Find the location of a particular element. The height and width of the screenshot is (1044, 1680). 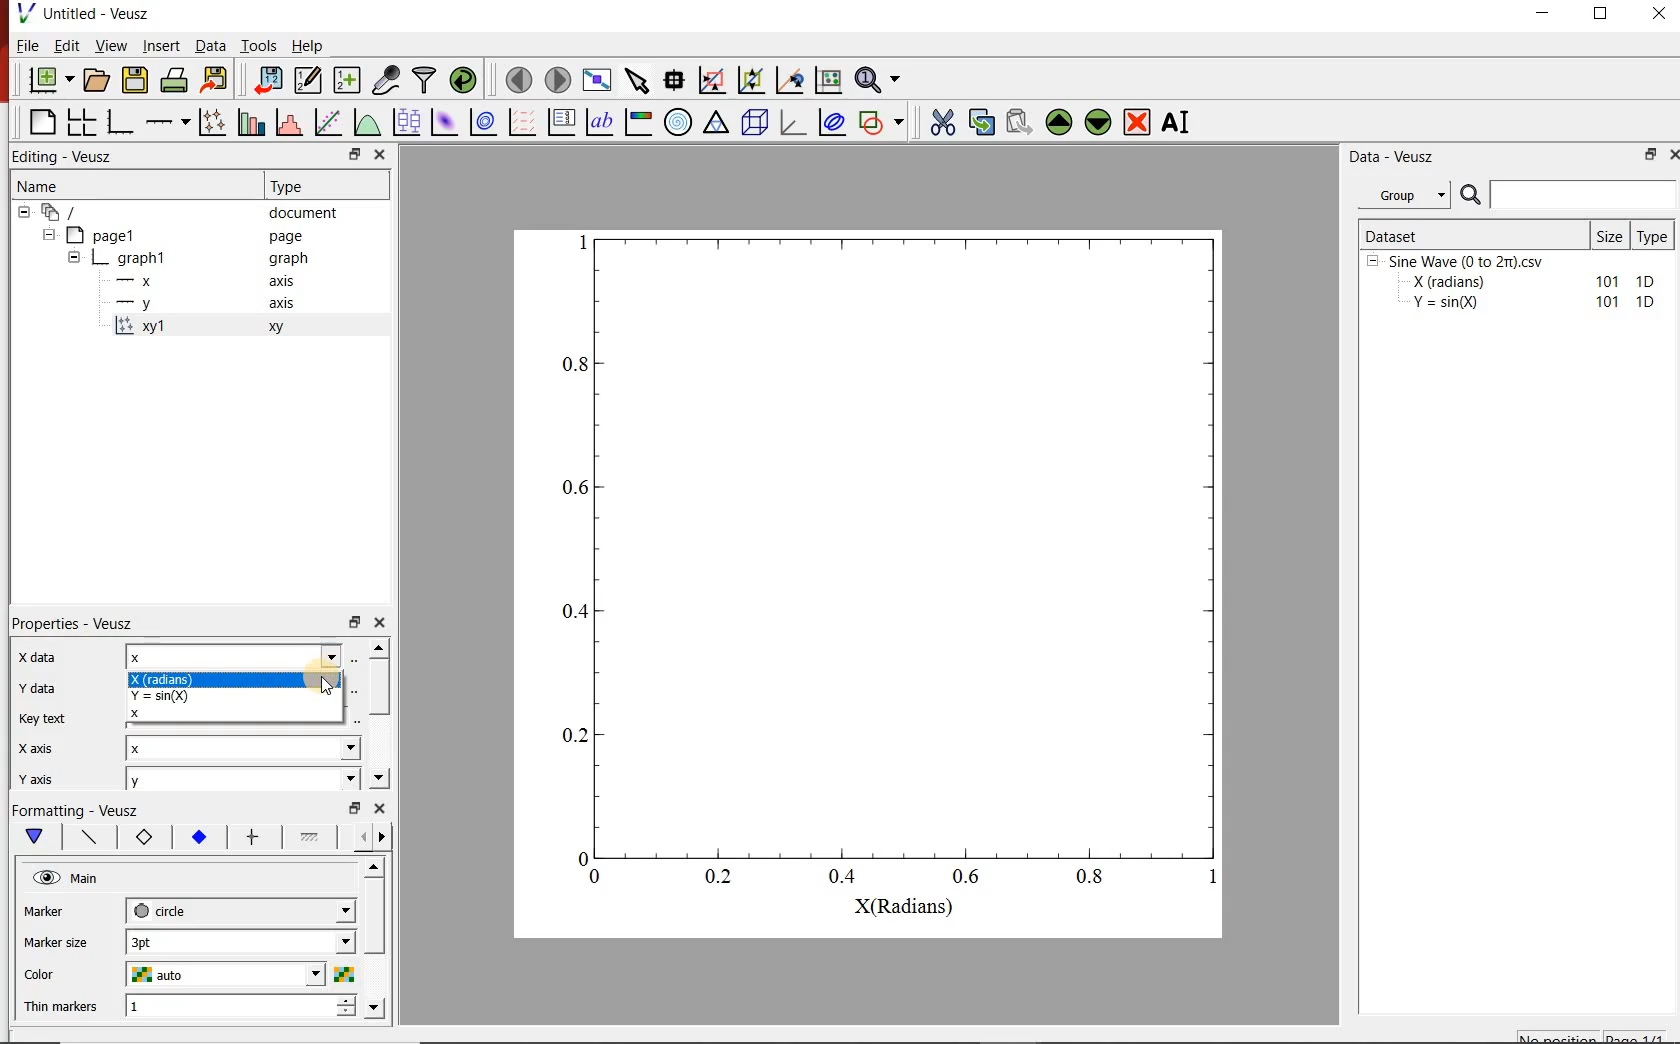

Polar graph is located at coordinates (680, 122).